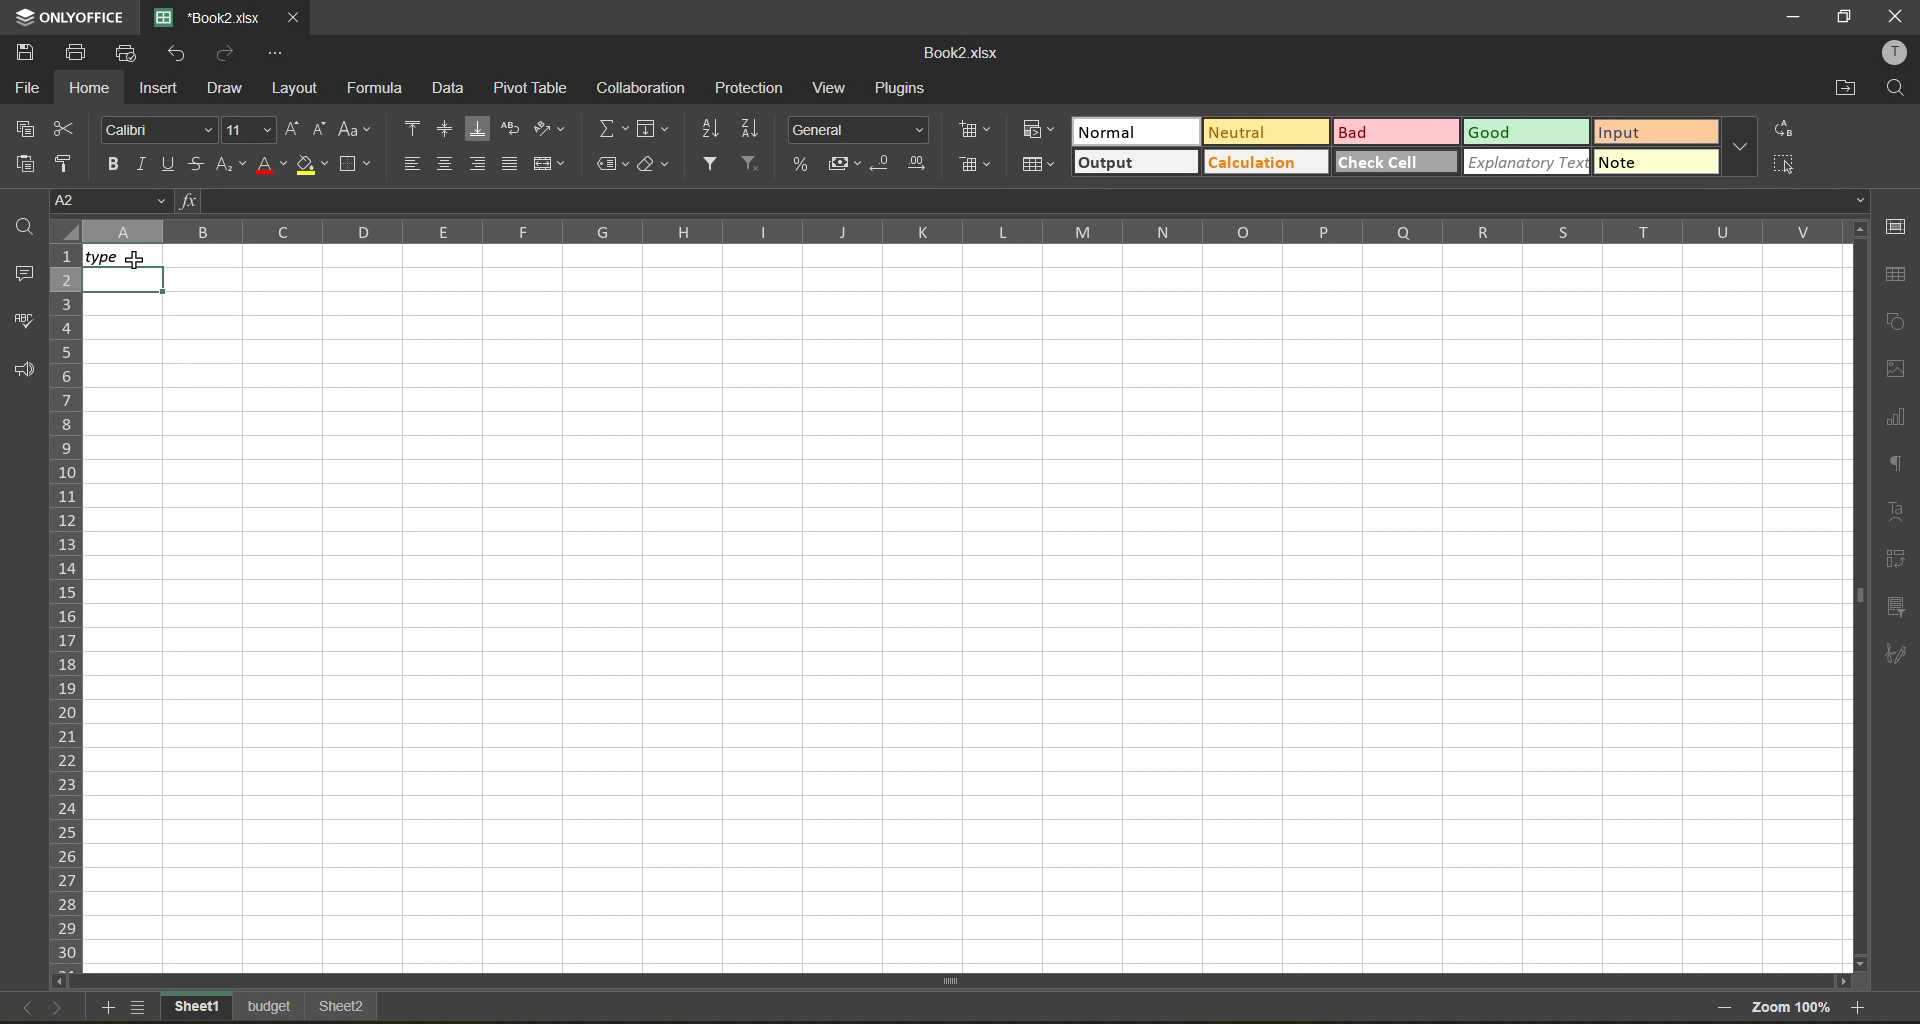  What do you see at coordinates (1529, 163) in the screenshot?
I see `explanatory text` at bounding box center [1529, 163].